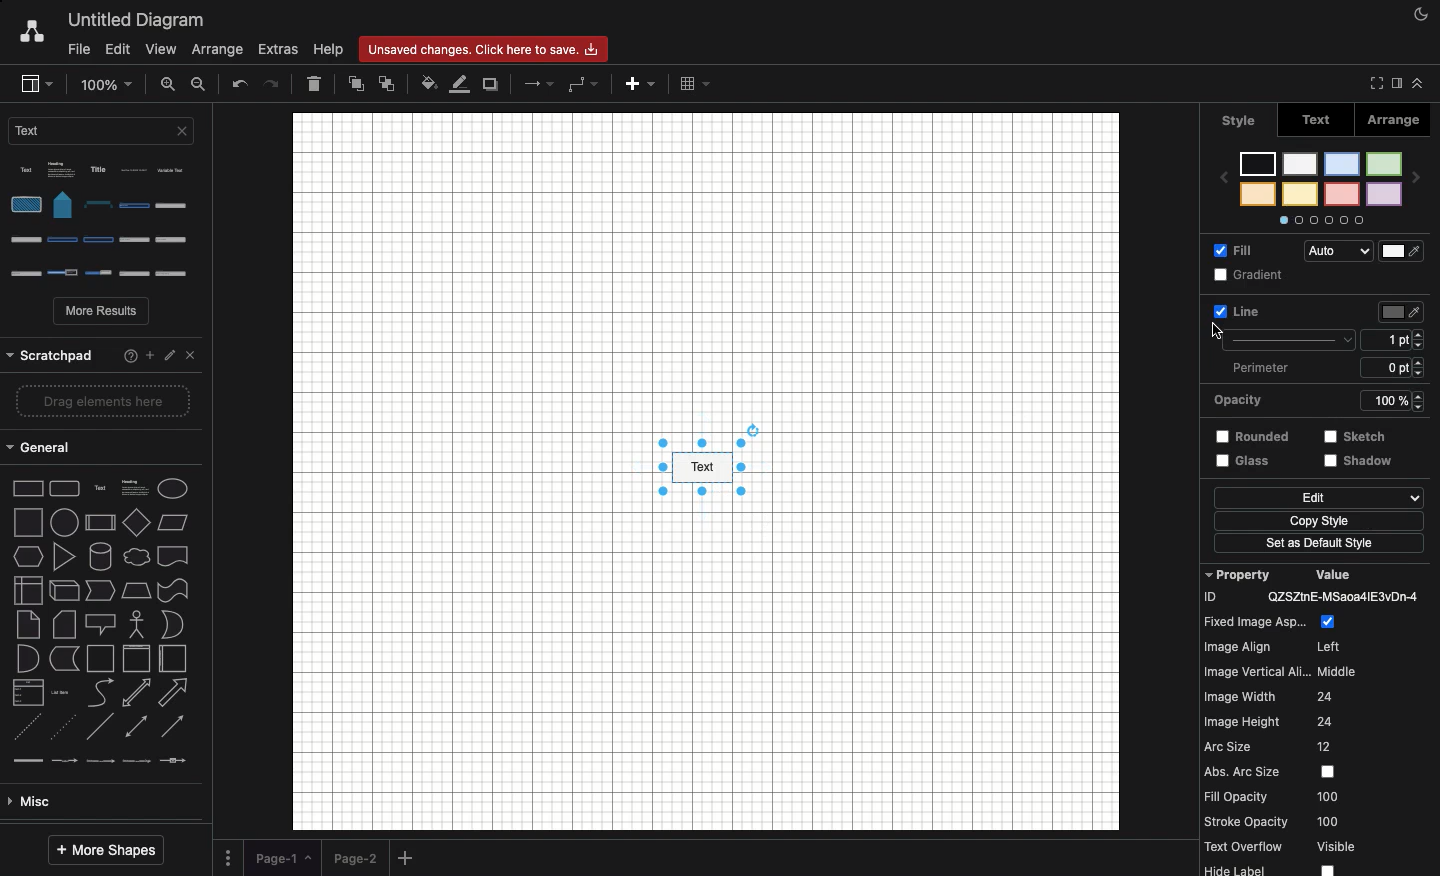 This screenshot has height=876, width=1440. What do you see at coordinates (1323, 339) in the screenshot?
I see `Perimeter` at bounding box center [1323, 339].